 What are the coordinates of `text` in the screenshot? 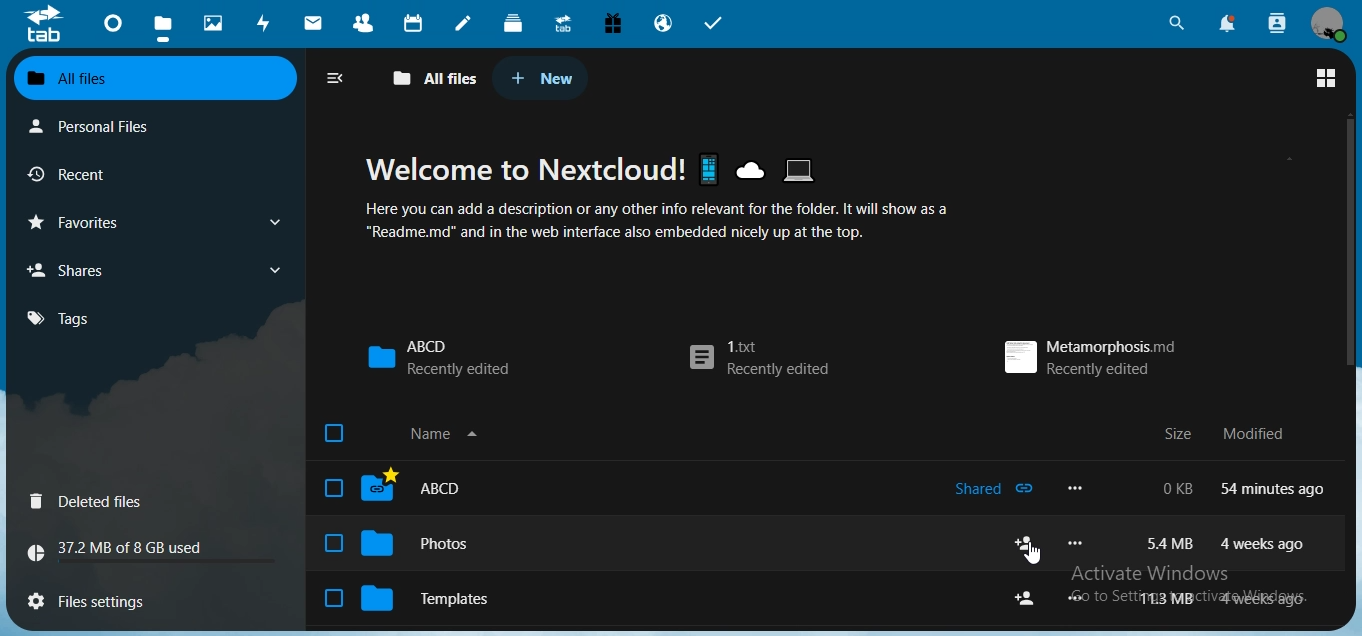 It's located at (124, 551).